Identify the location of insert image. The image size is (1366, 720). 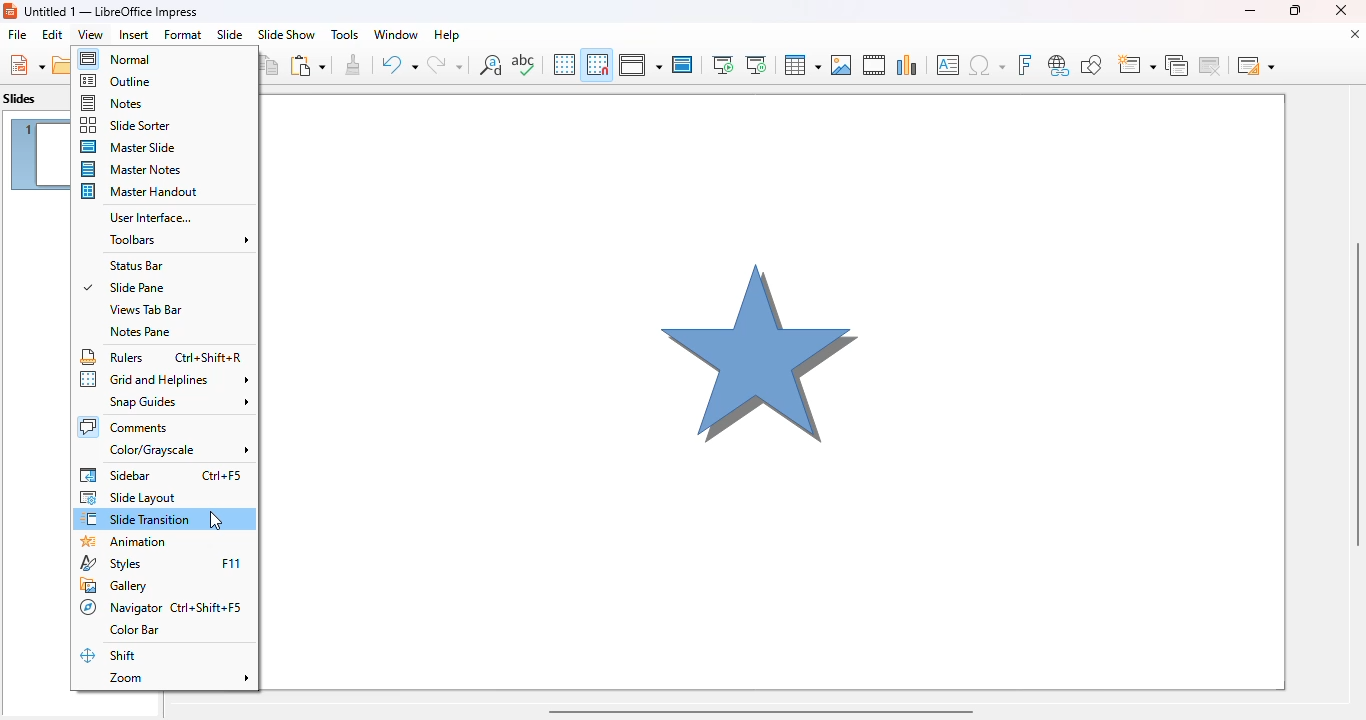
(843, 65).